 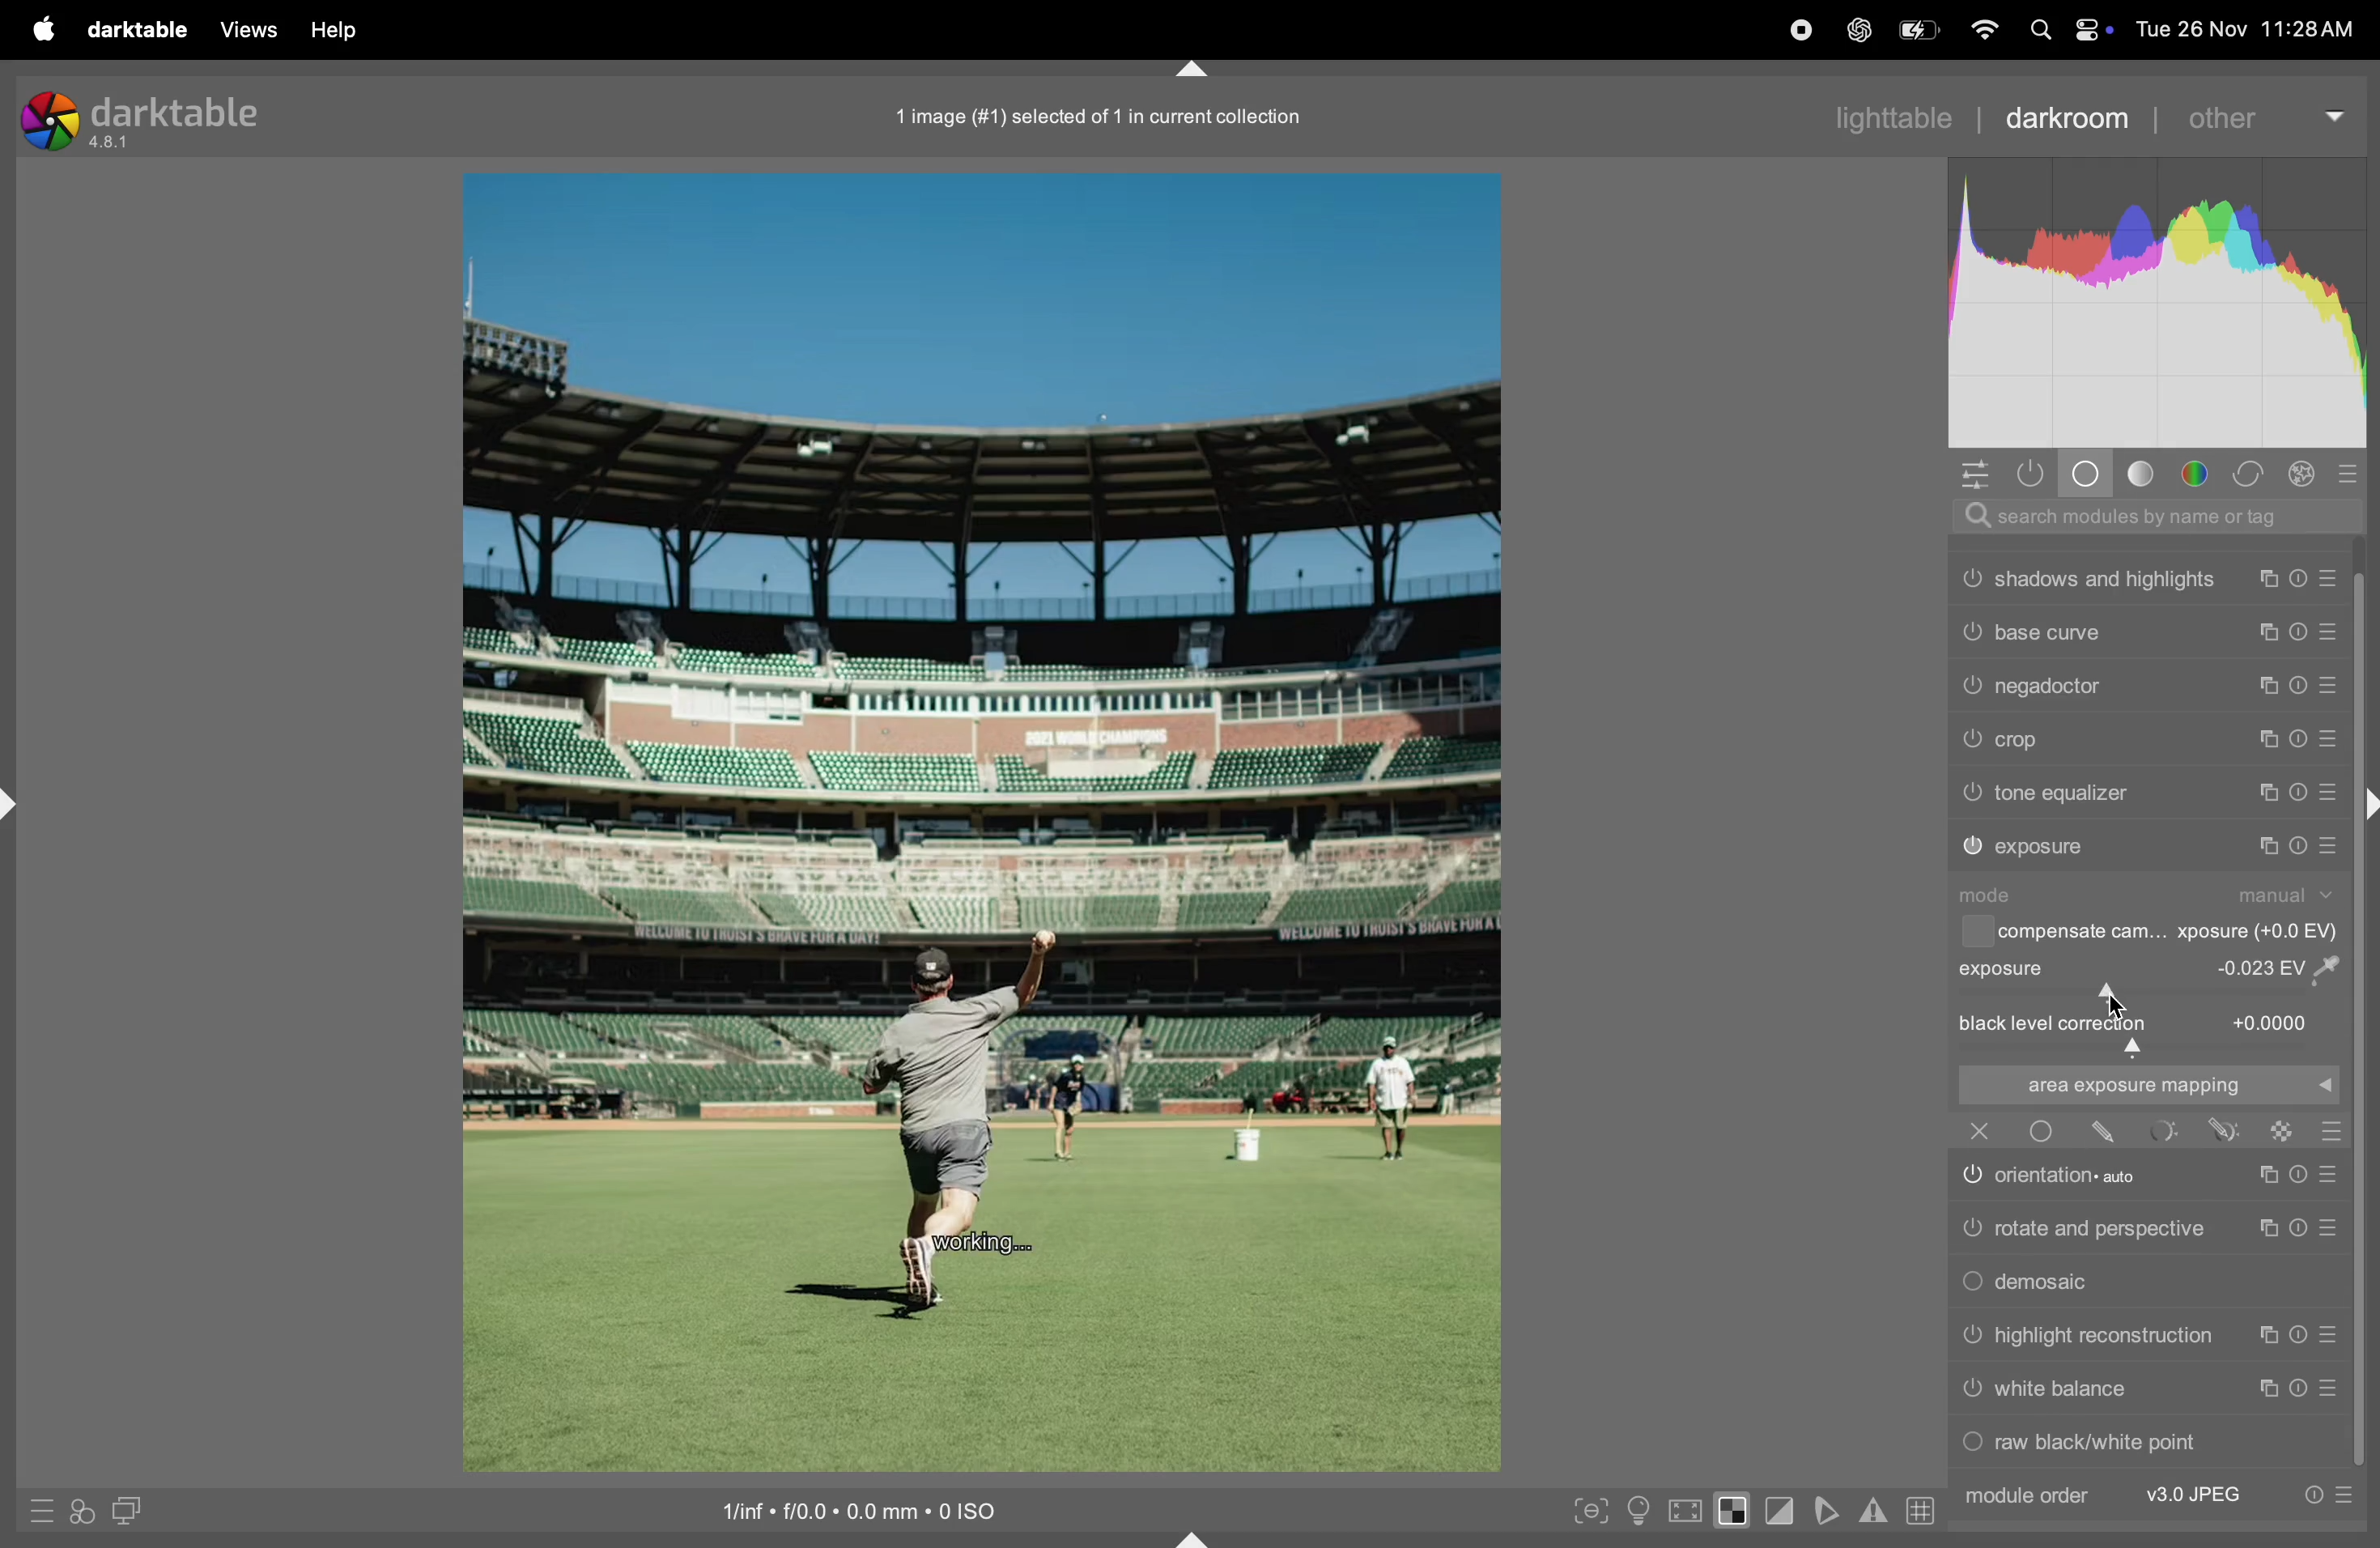 I want to click on version, so click(x=112, y=144).